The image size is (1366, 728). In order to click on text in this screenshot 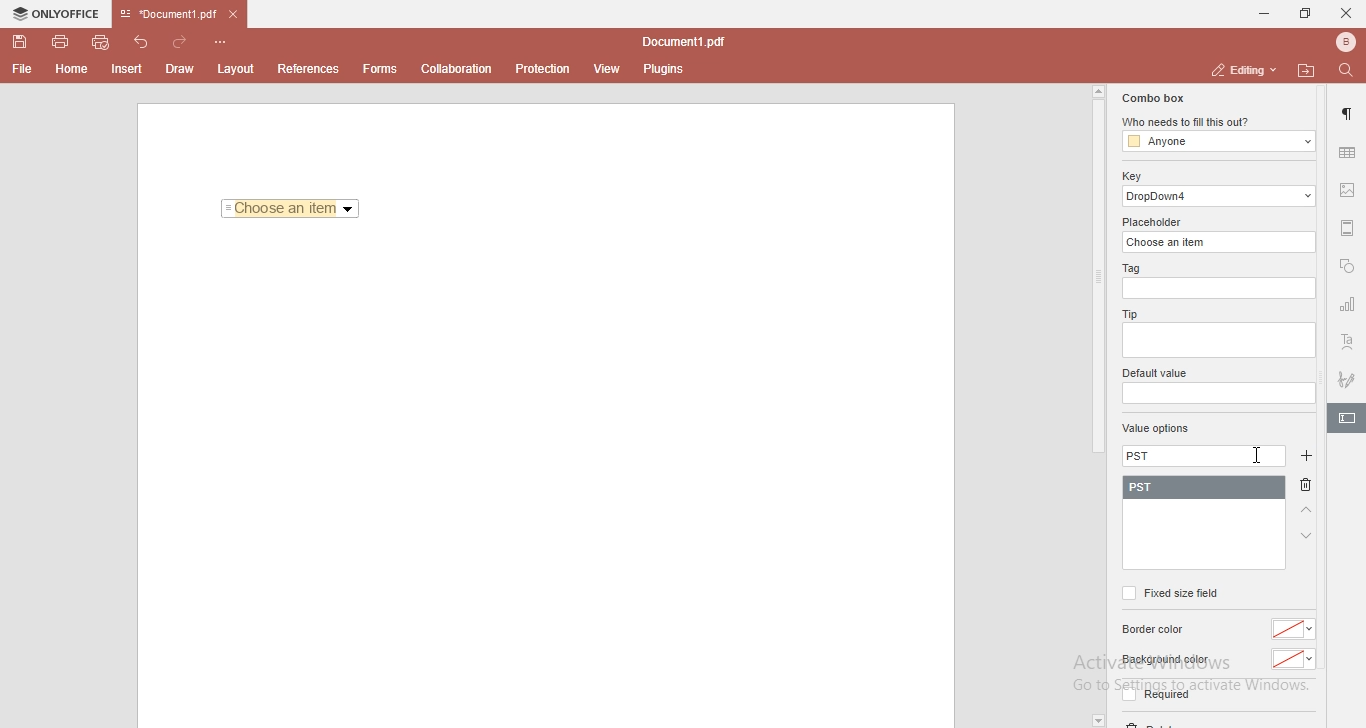, I will do `click(1348, 343)`.